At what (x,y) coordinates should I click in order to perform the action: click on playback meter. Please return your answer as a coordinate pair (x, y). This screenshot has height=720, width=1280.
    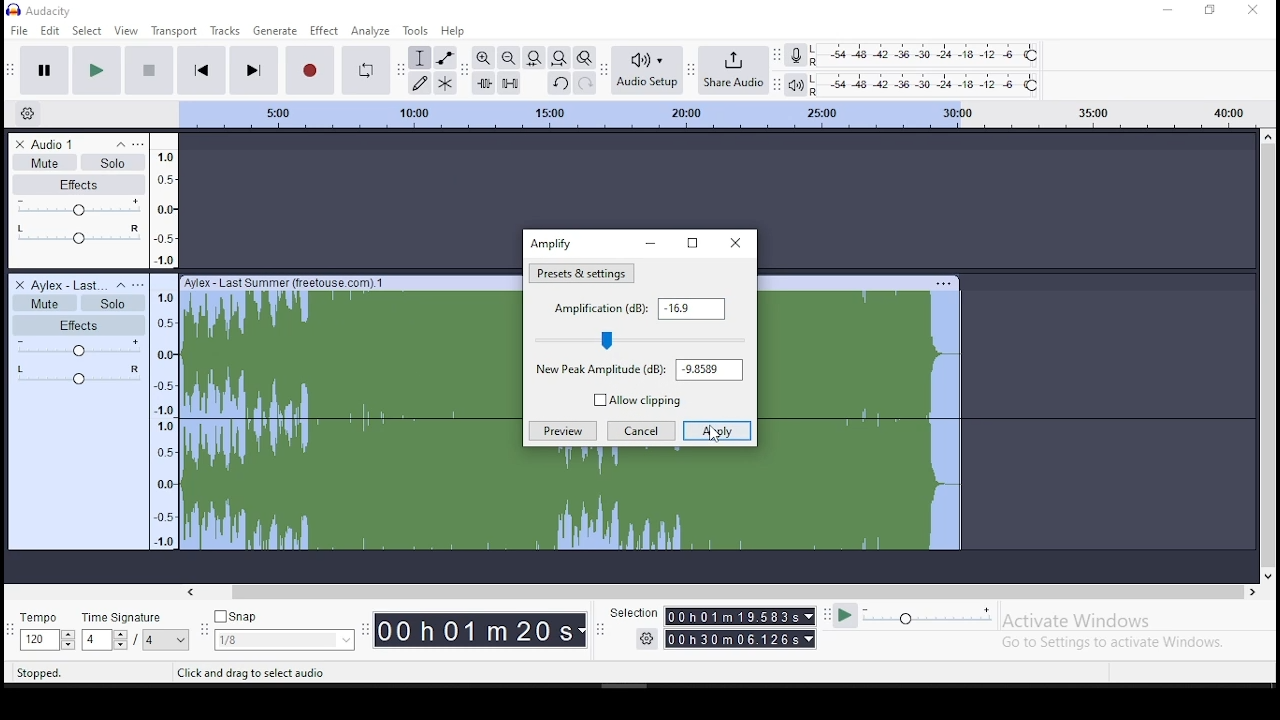
    Looking at the image, I should click on (795, 85).